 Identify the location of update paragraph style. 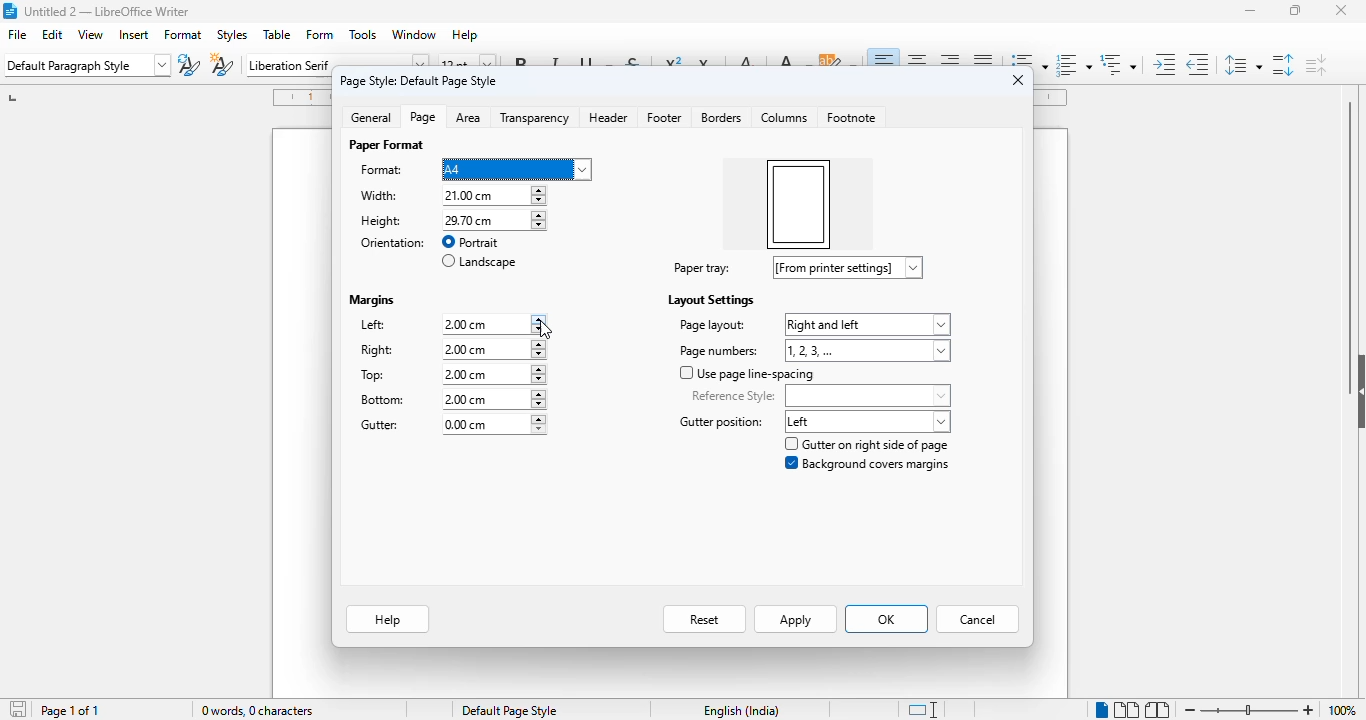
(188, 67).